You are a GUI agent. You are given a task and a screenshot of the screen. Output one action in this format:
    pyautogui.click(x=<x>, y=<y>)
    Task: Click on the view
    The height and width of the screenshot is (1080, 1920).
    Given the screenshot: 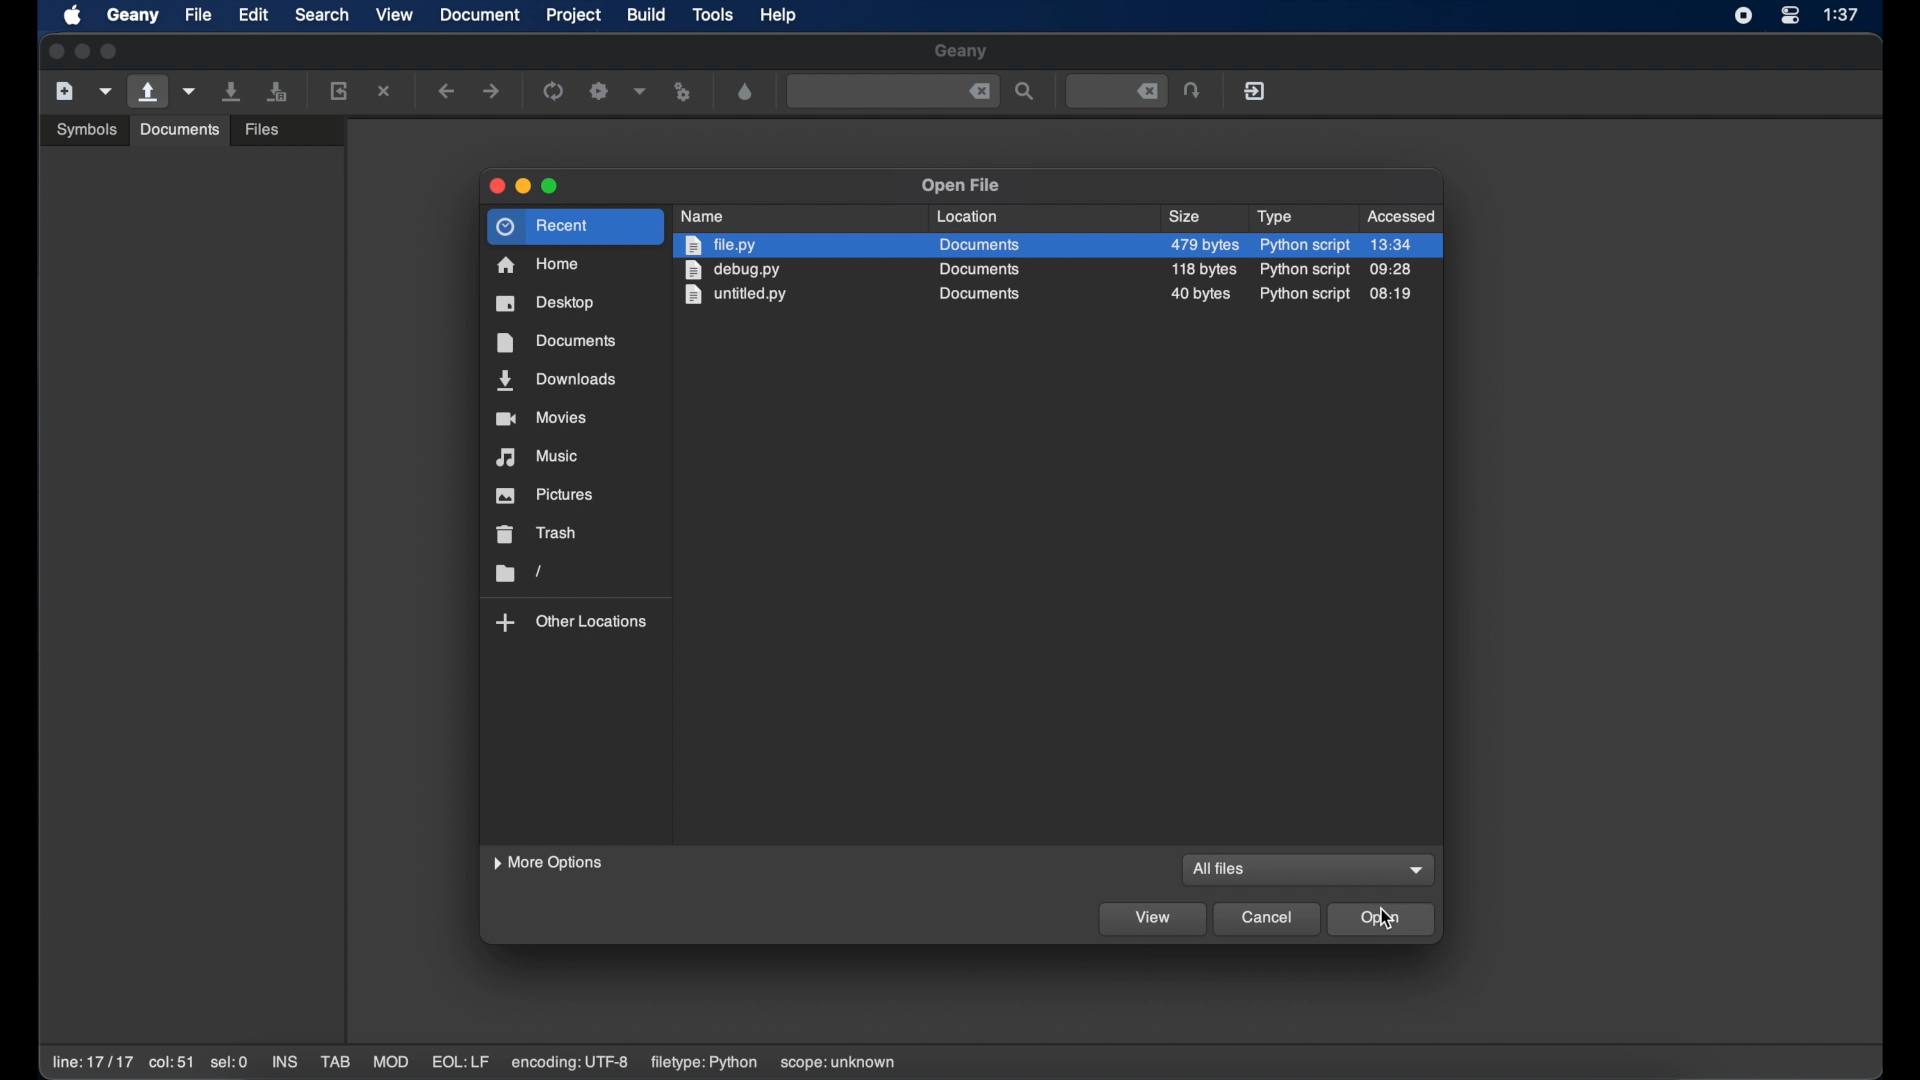 What is the action you would take?
    pyautogui.click(x=1153, y=920)
    